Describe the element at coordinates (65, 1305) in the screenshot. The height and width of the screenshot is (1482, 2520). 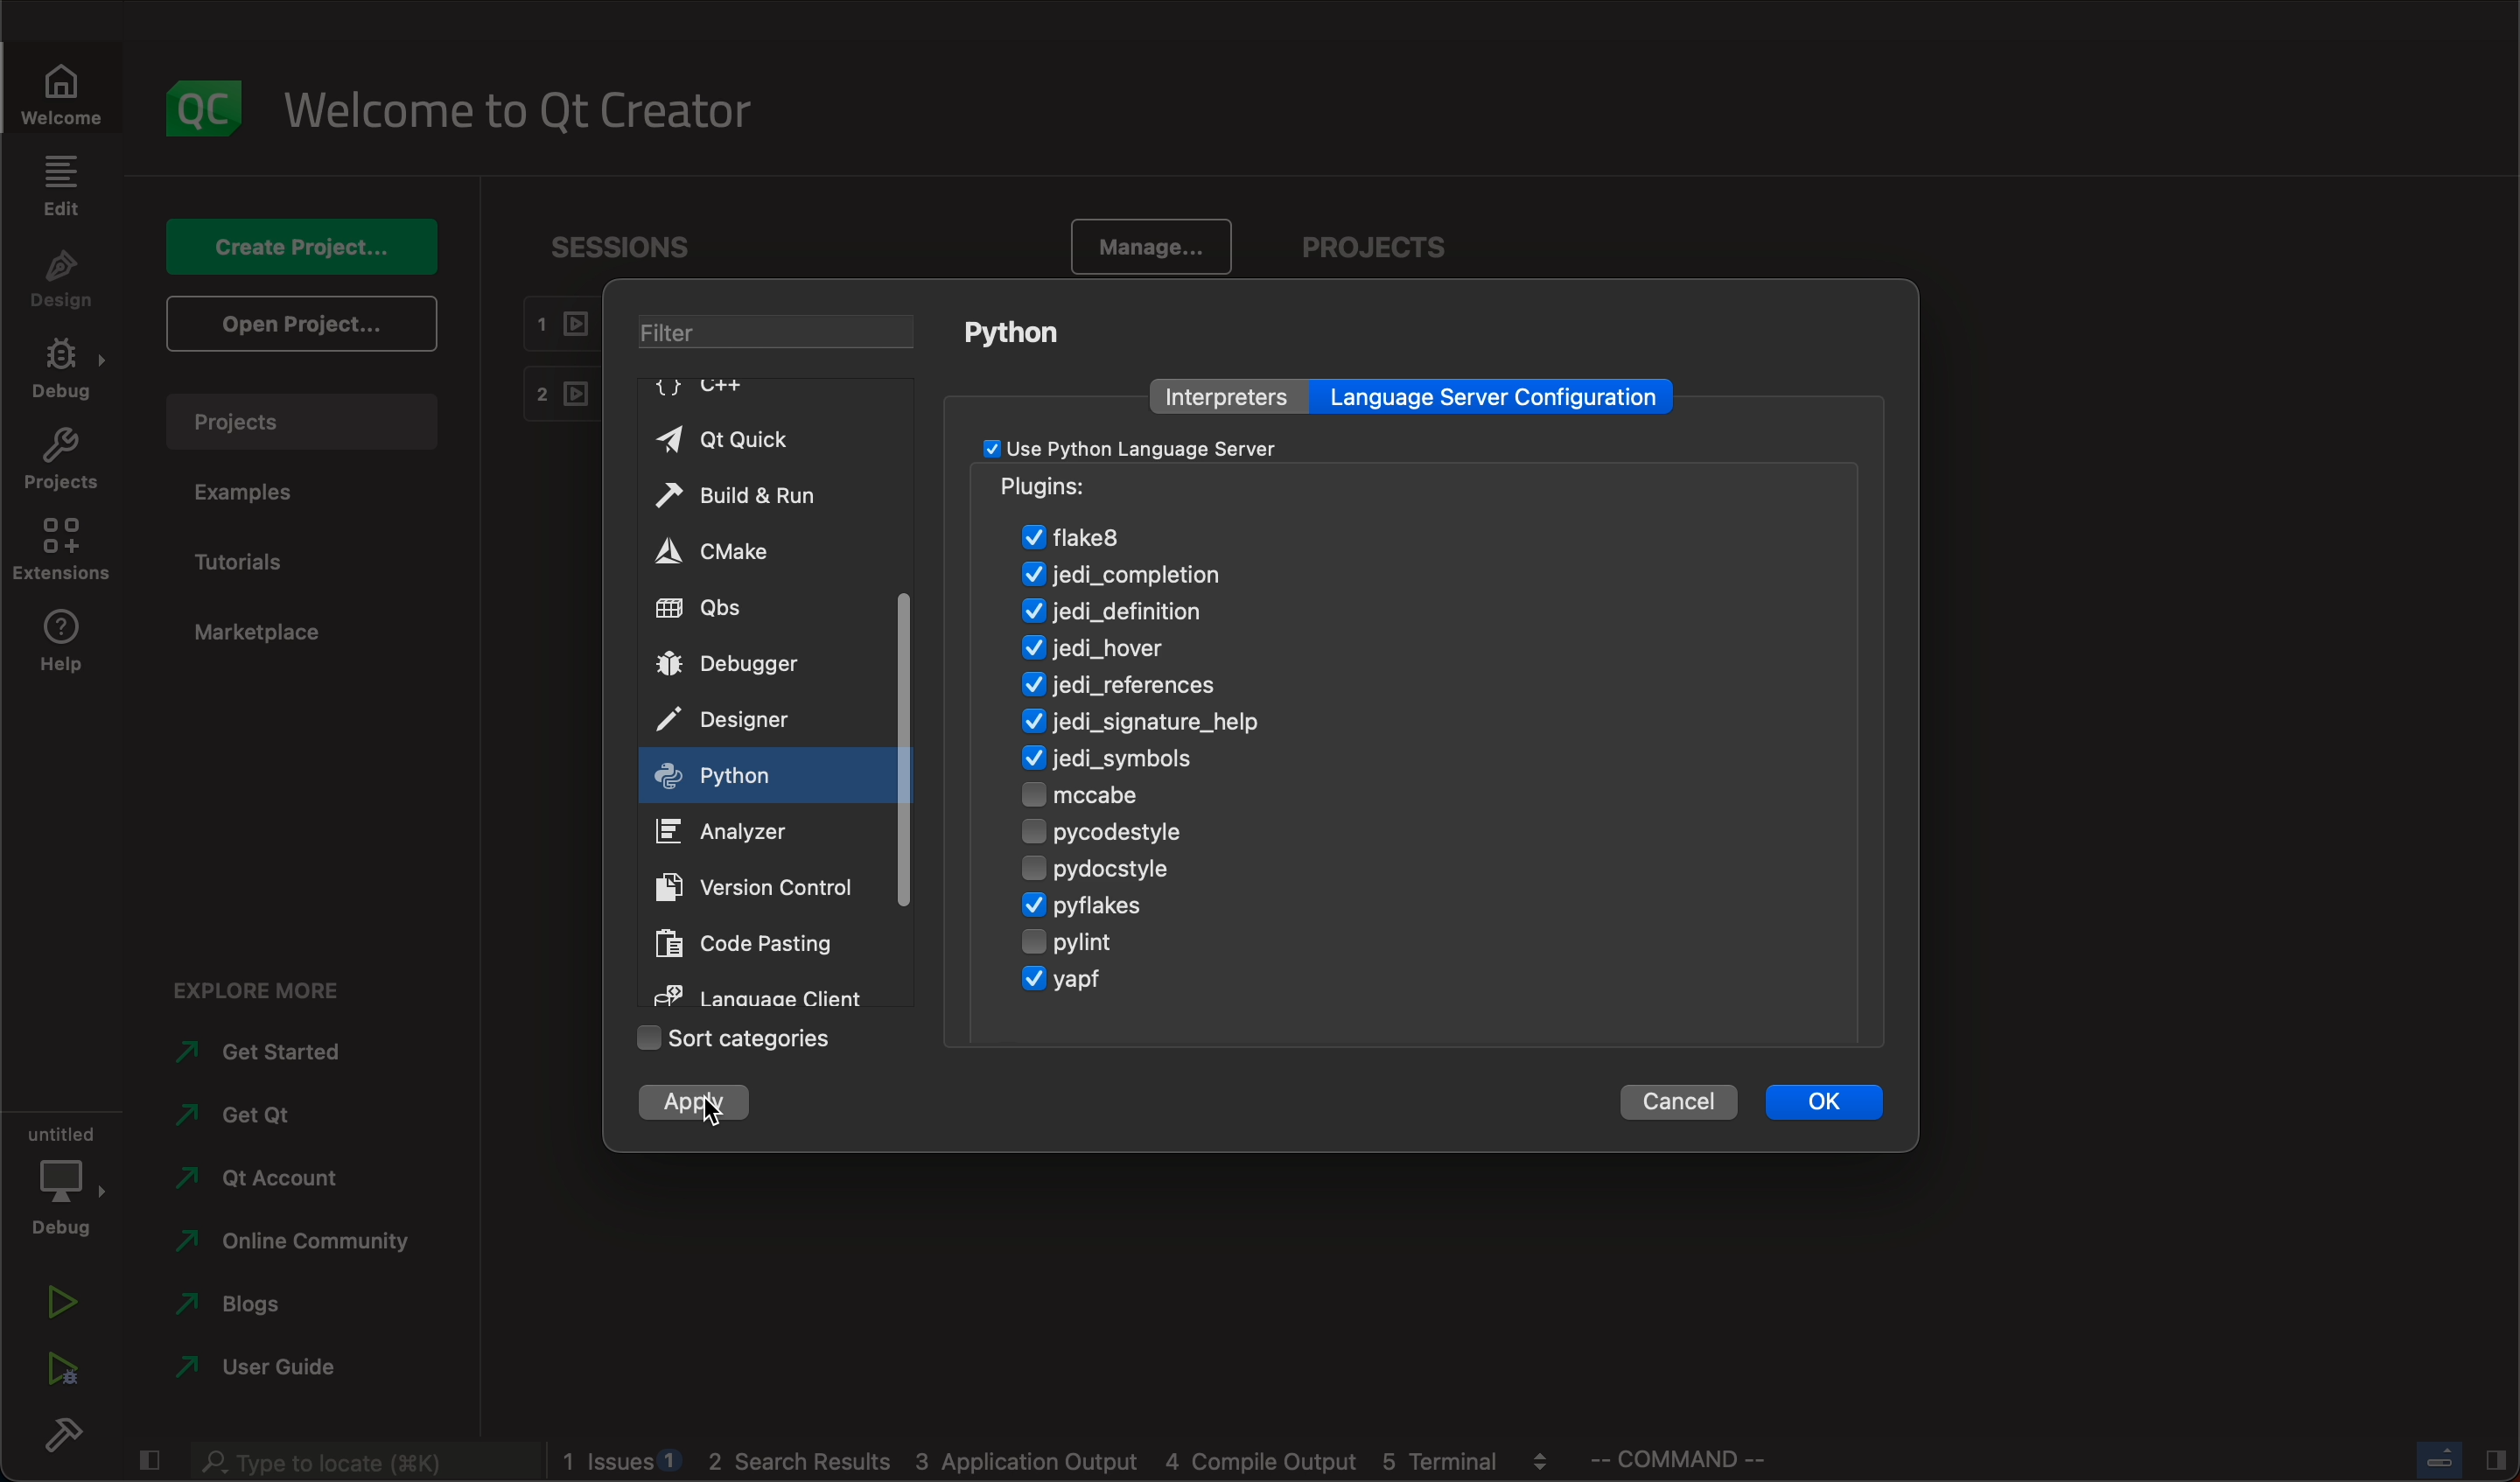
I see `run` at that location.